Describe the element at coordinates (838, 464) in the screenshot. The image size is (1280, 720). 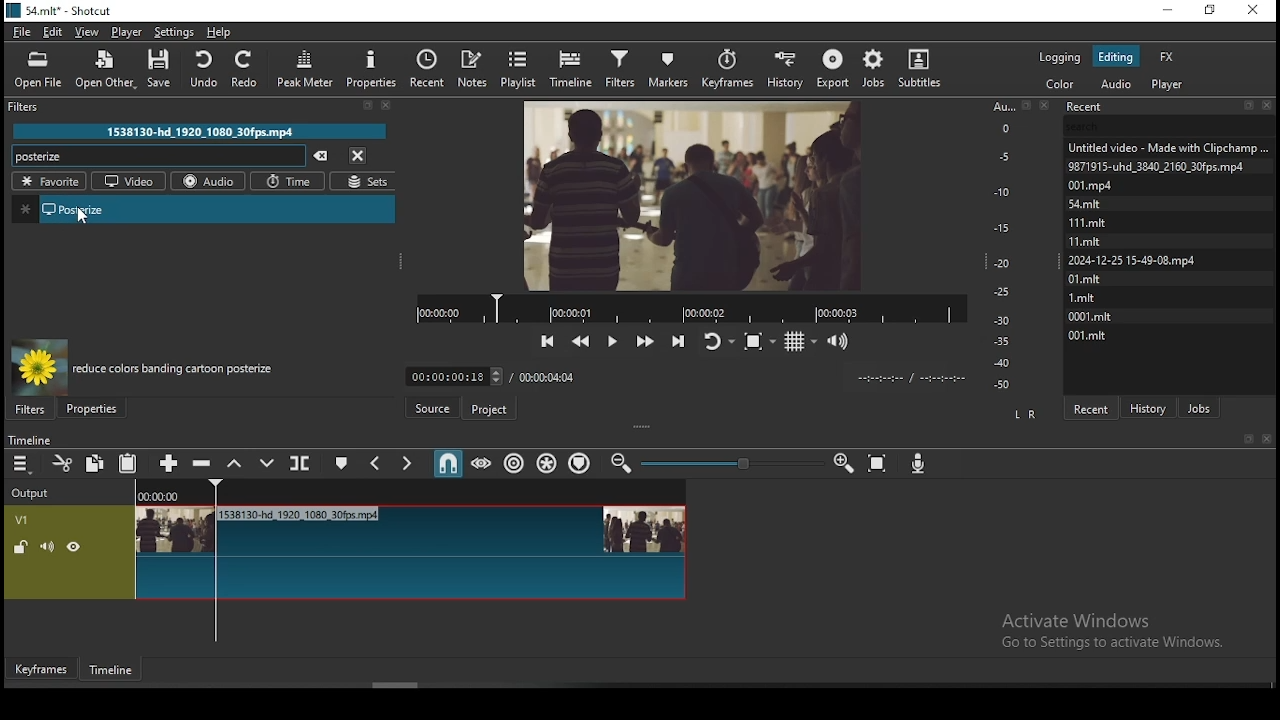
I see `zoom timeline out` at that location.